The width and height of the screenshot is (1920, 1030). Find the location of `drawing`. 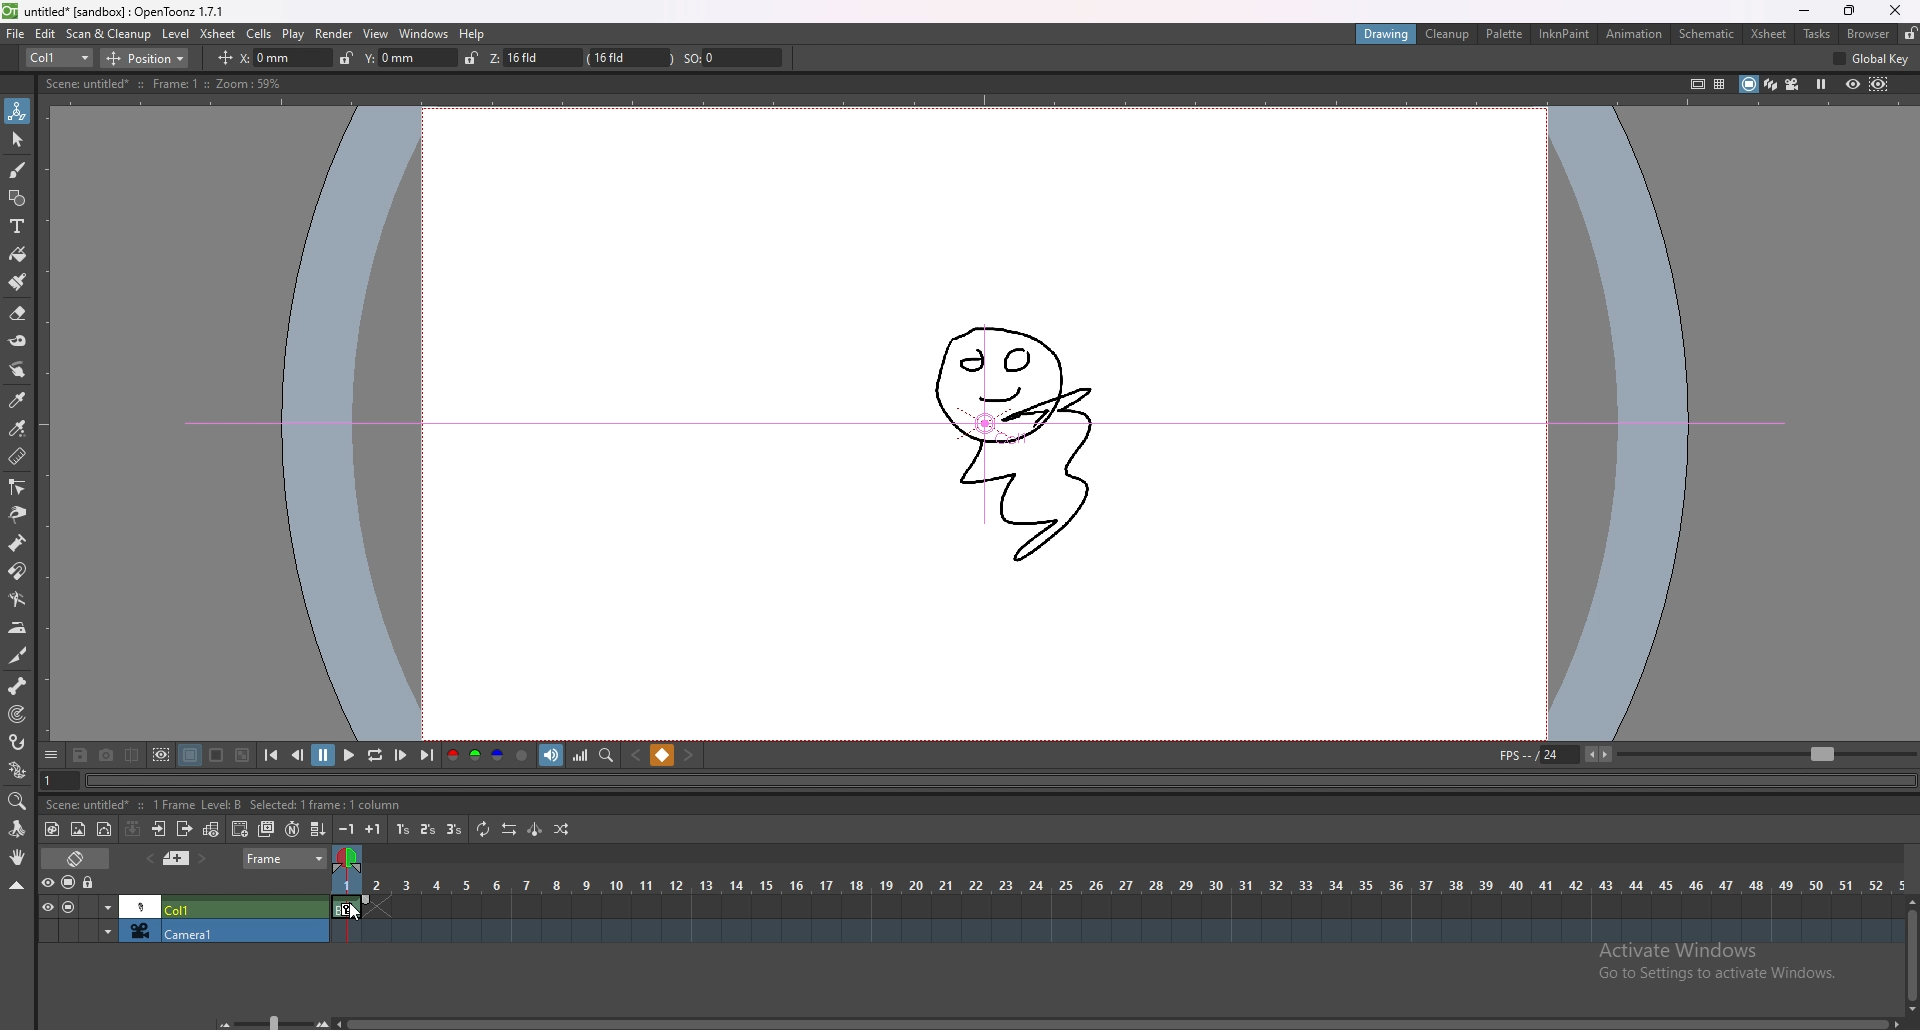

drawing is located at coordinates (1386, 32).